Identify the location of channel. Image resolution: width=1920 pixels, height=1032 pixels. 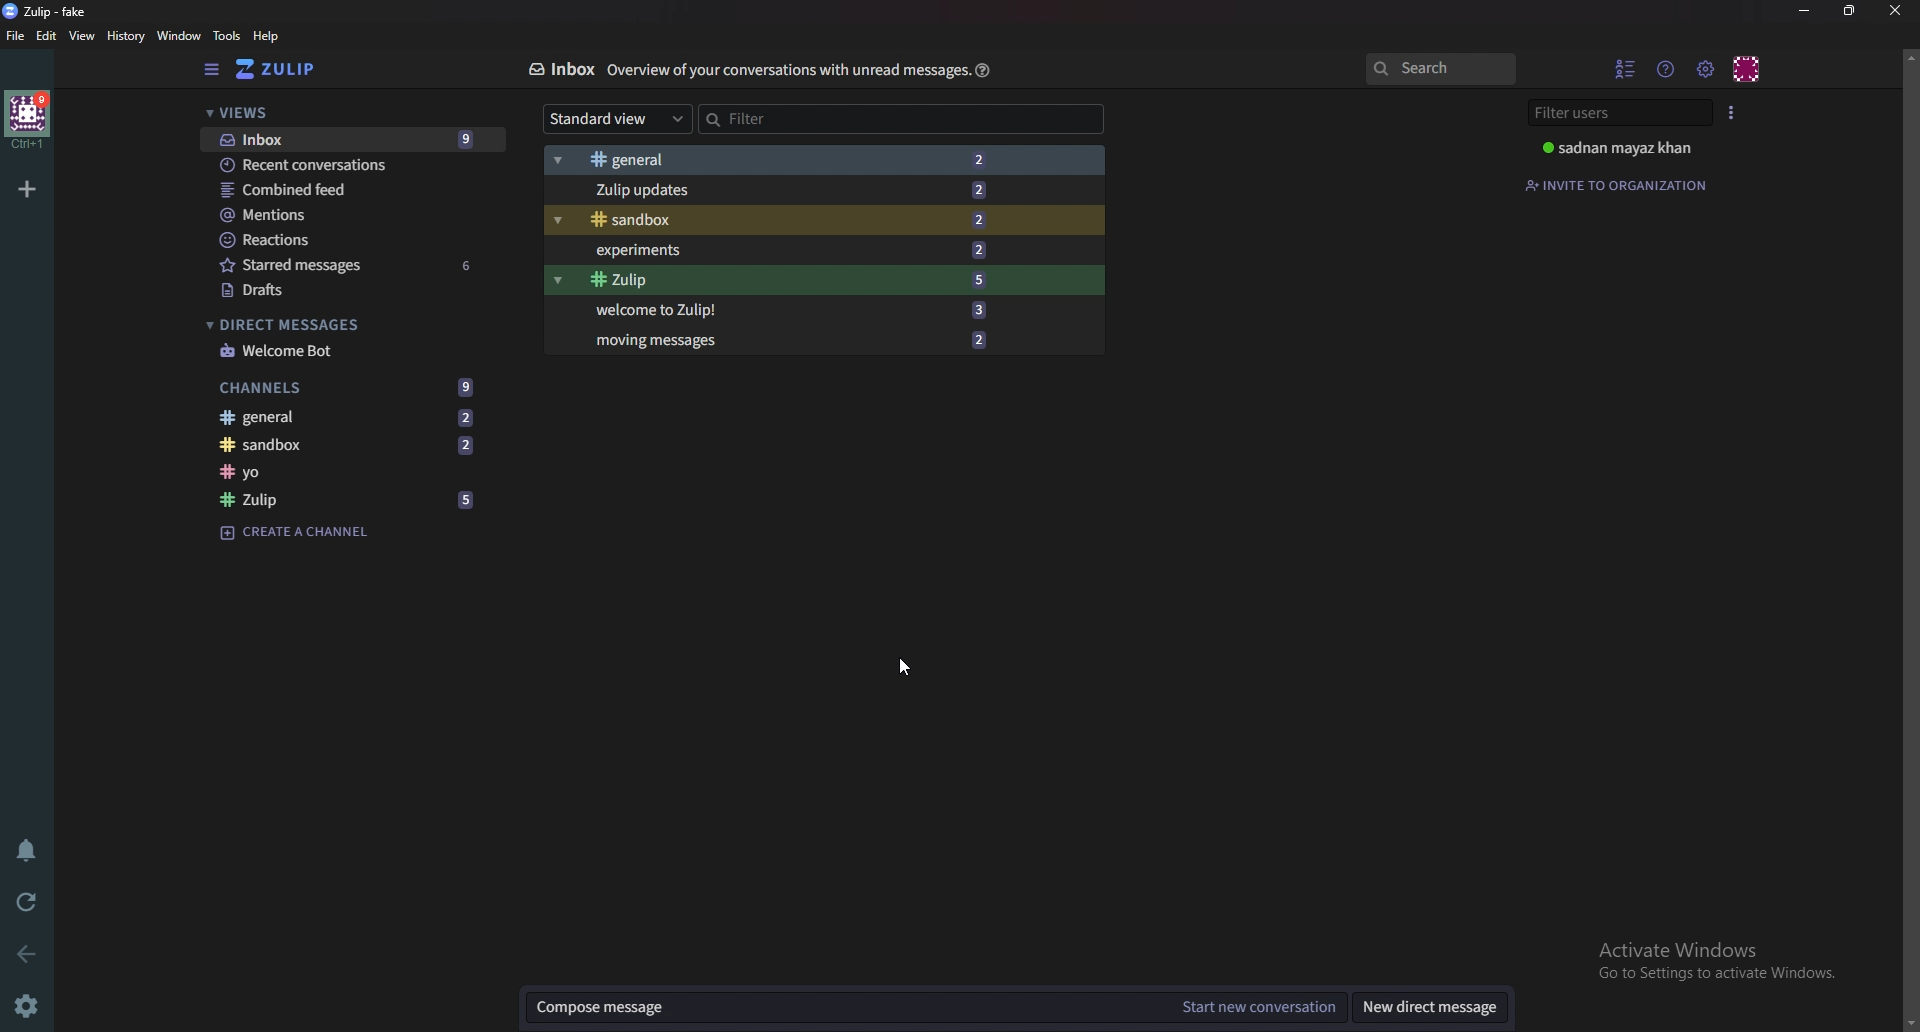
(351, 474).